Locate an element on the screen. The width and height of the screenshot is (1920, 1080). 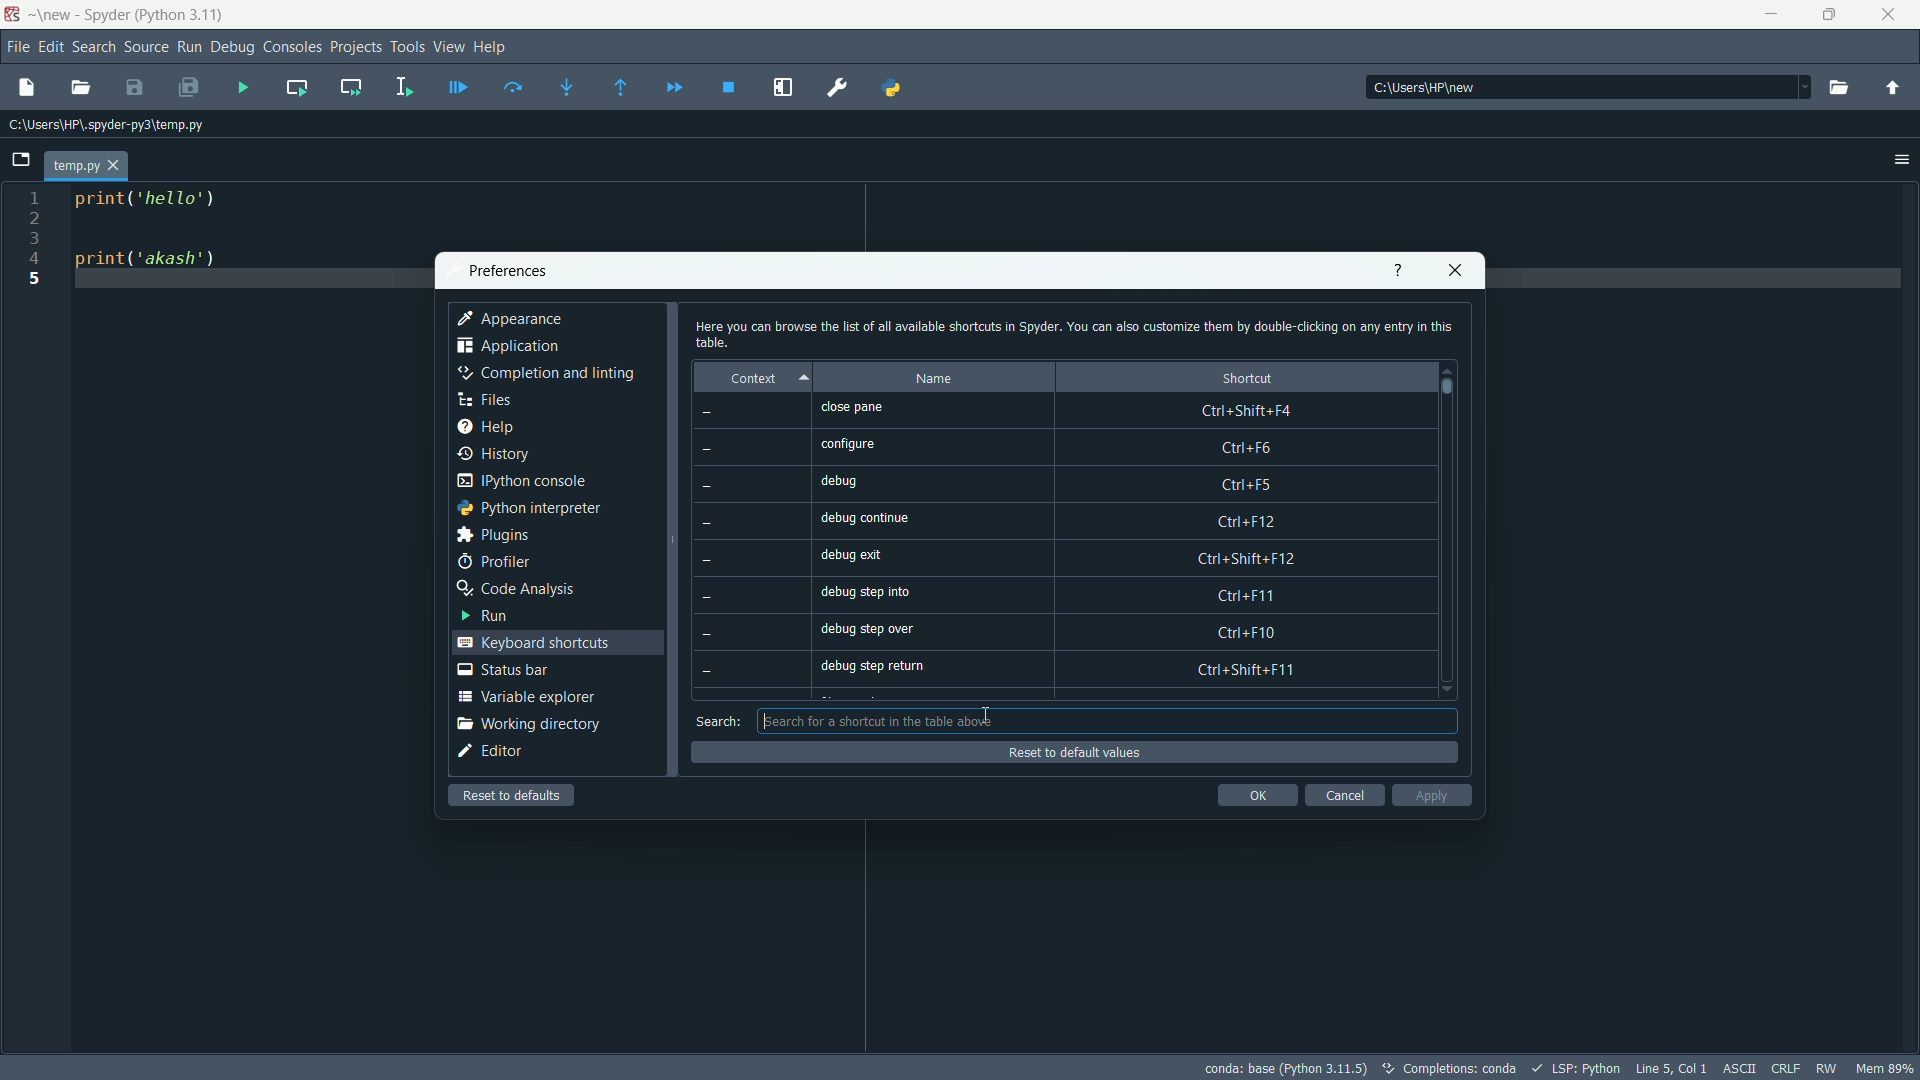
print('print hello')  is located at coordinates (159, 209).